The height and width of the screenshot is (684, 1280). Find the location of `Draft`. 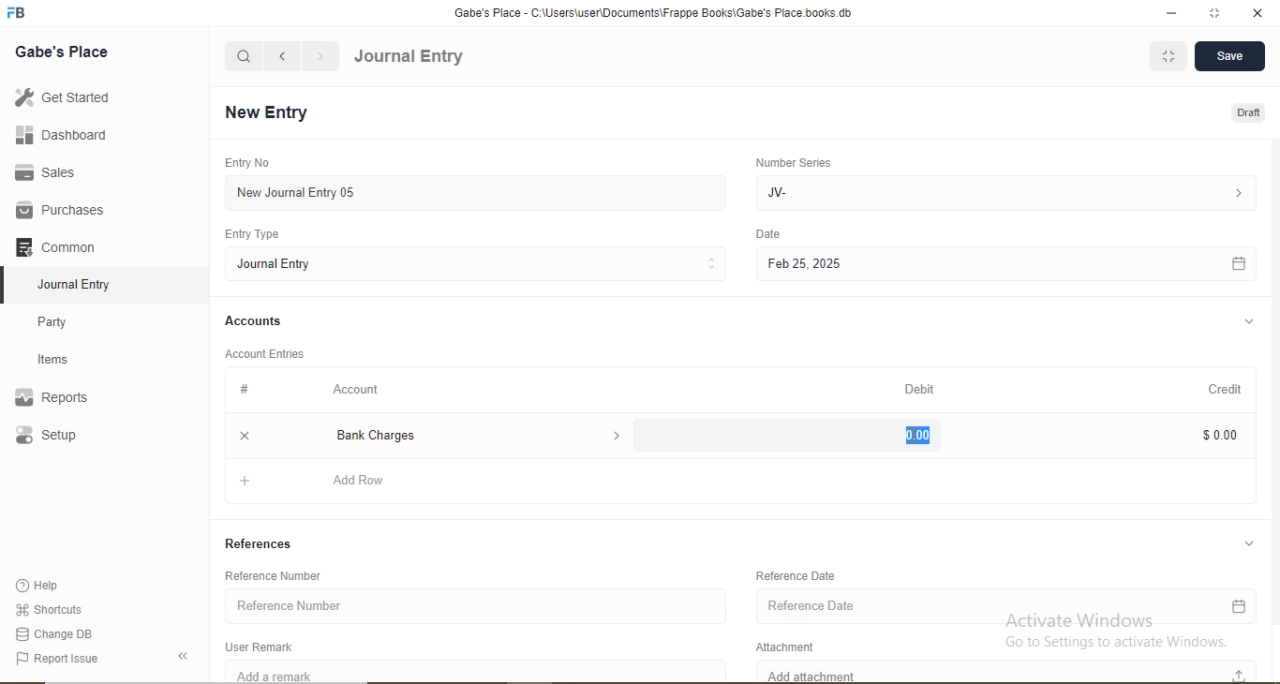

Draft is located at coordinates (1250, 114).